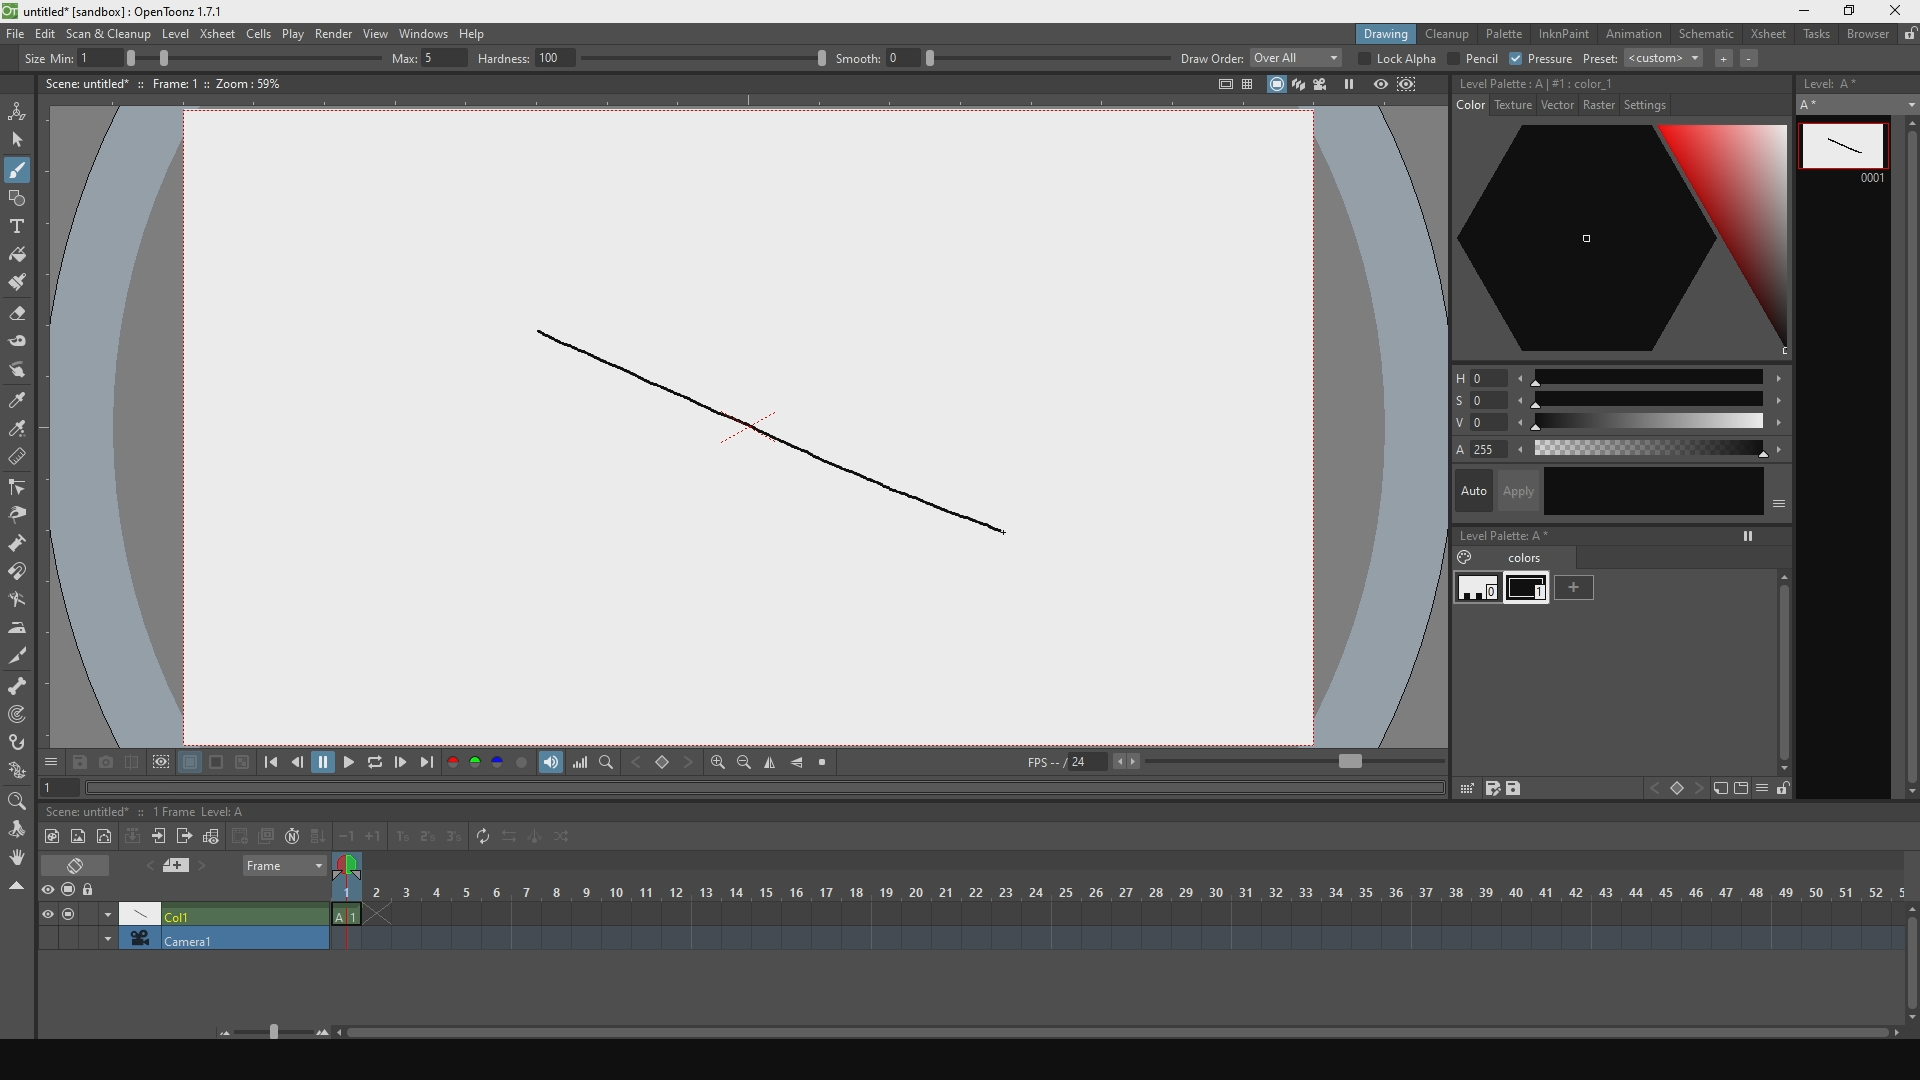 This screenshot has height=1080, width=1920. What do you see at coordinates (13, 33) in the screenshot?
I see `file` at bounding box center [13, 33].